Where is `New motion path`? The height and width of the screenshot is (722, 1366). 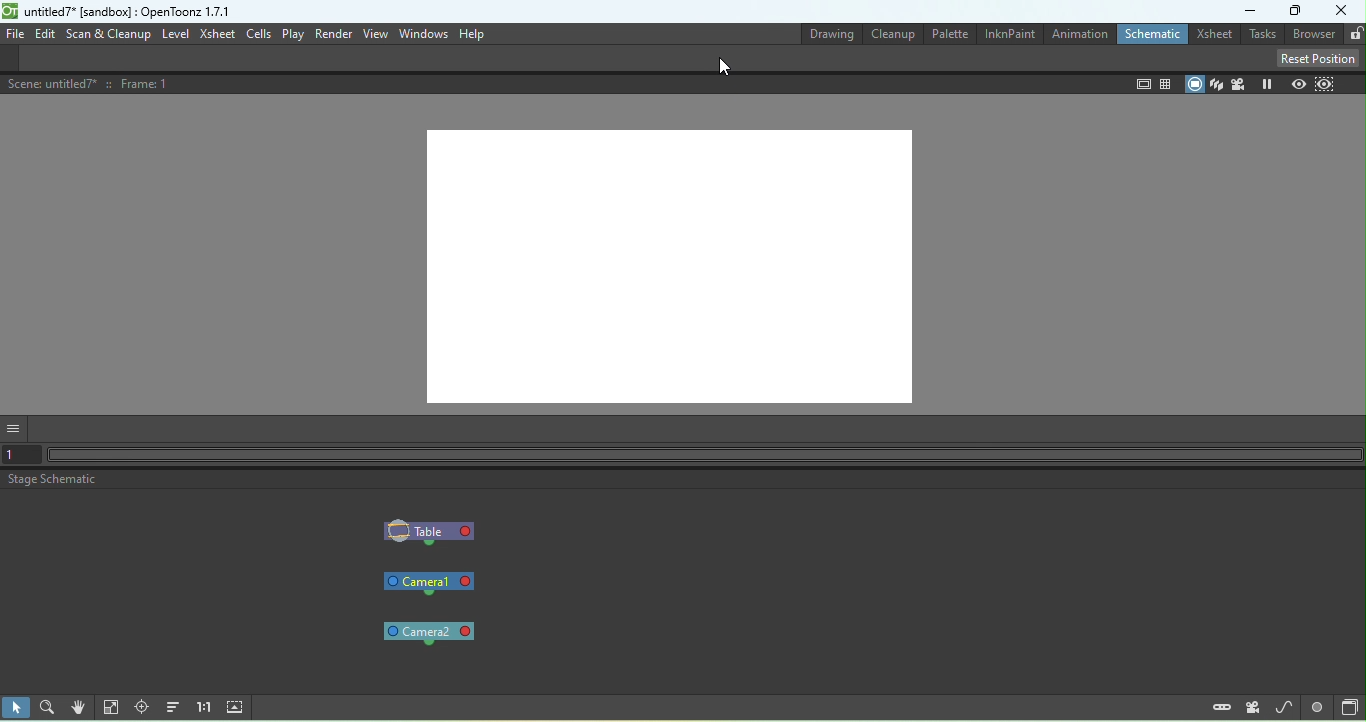
New motion path is located at coordinates (1284, 707).